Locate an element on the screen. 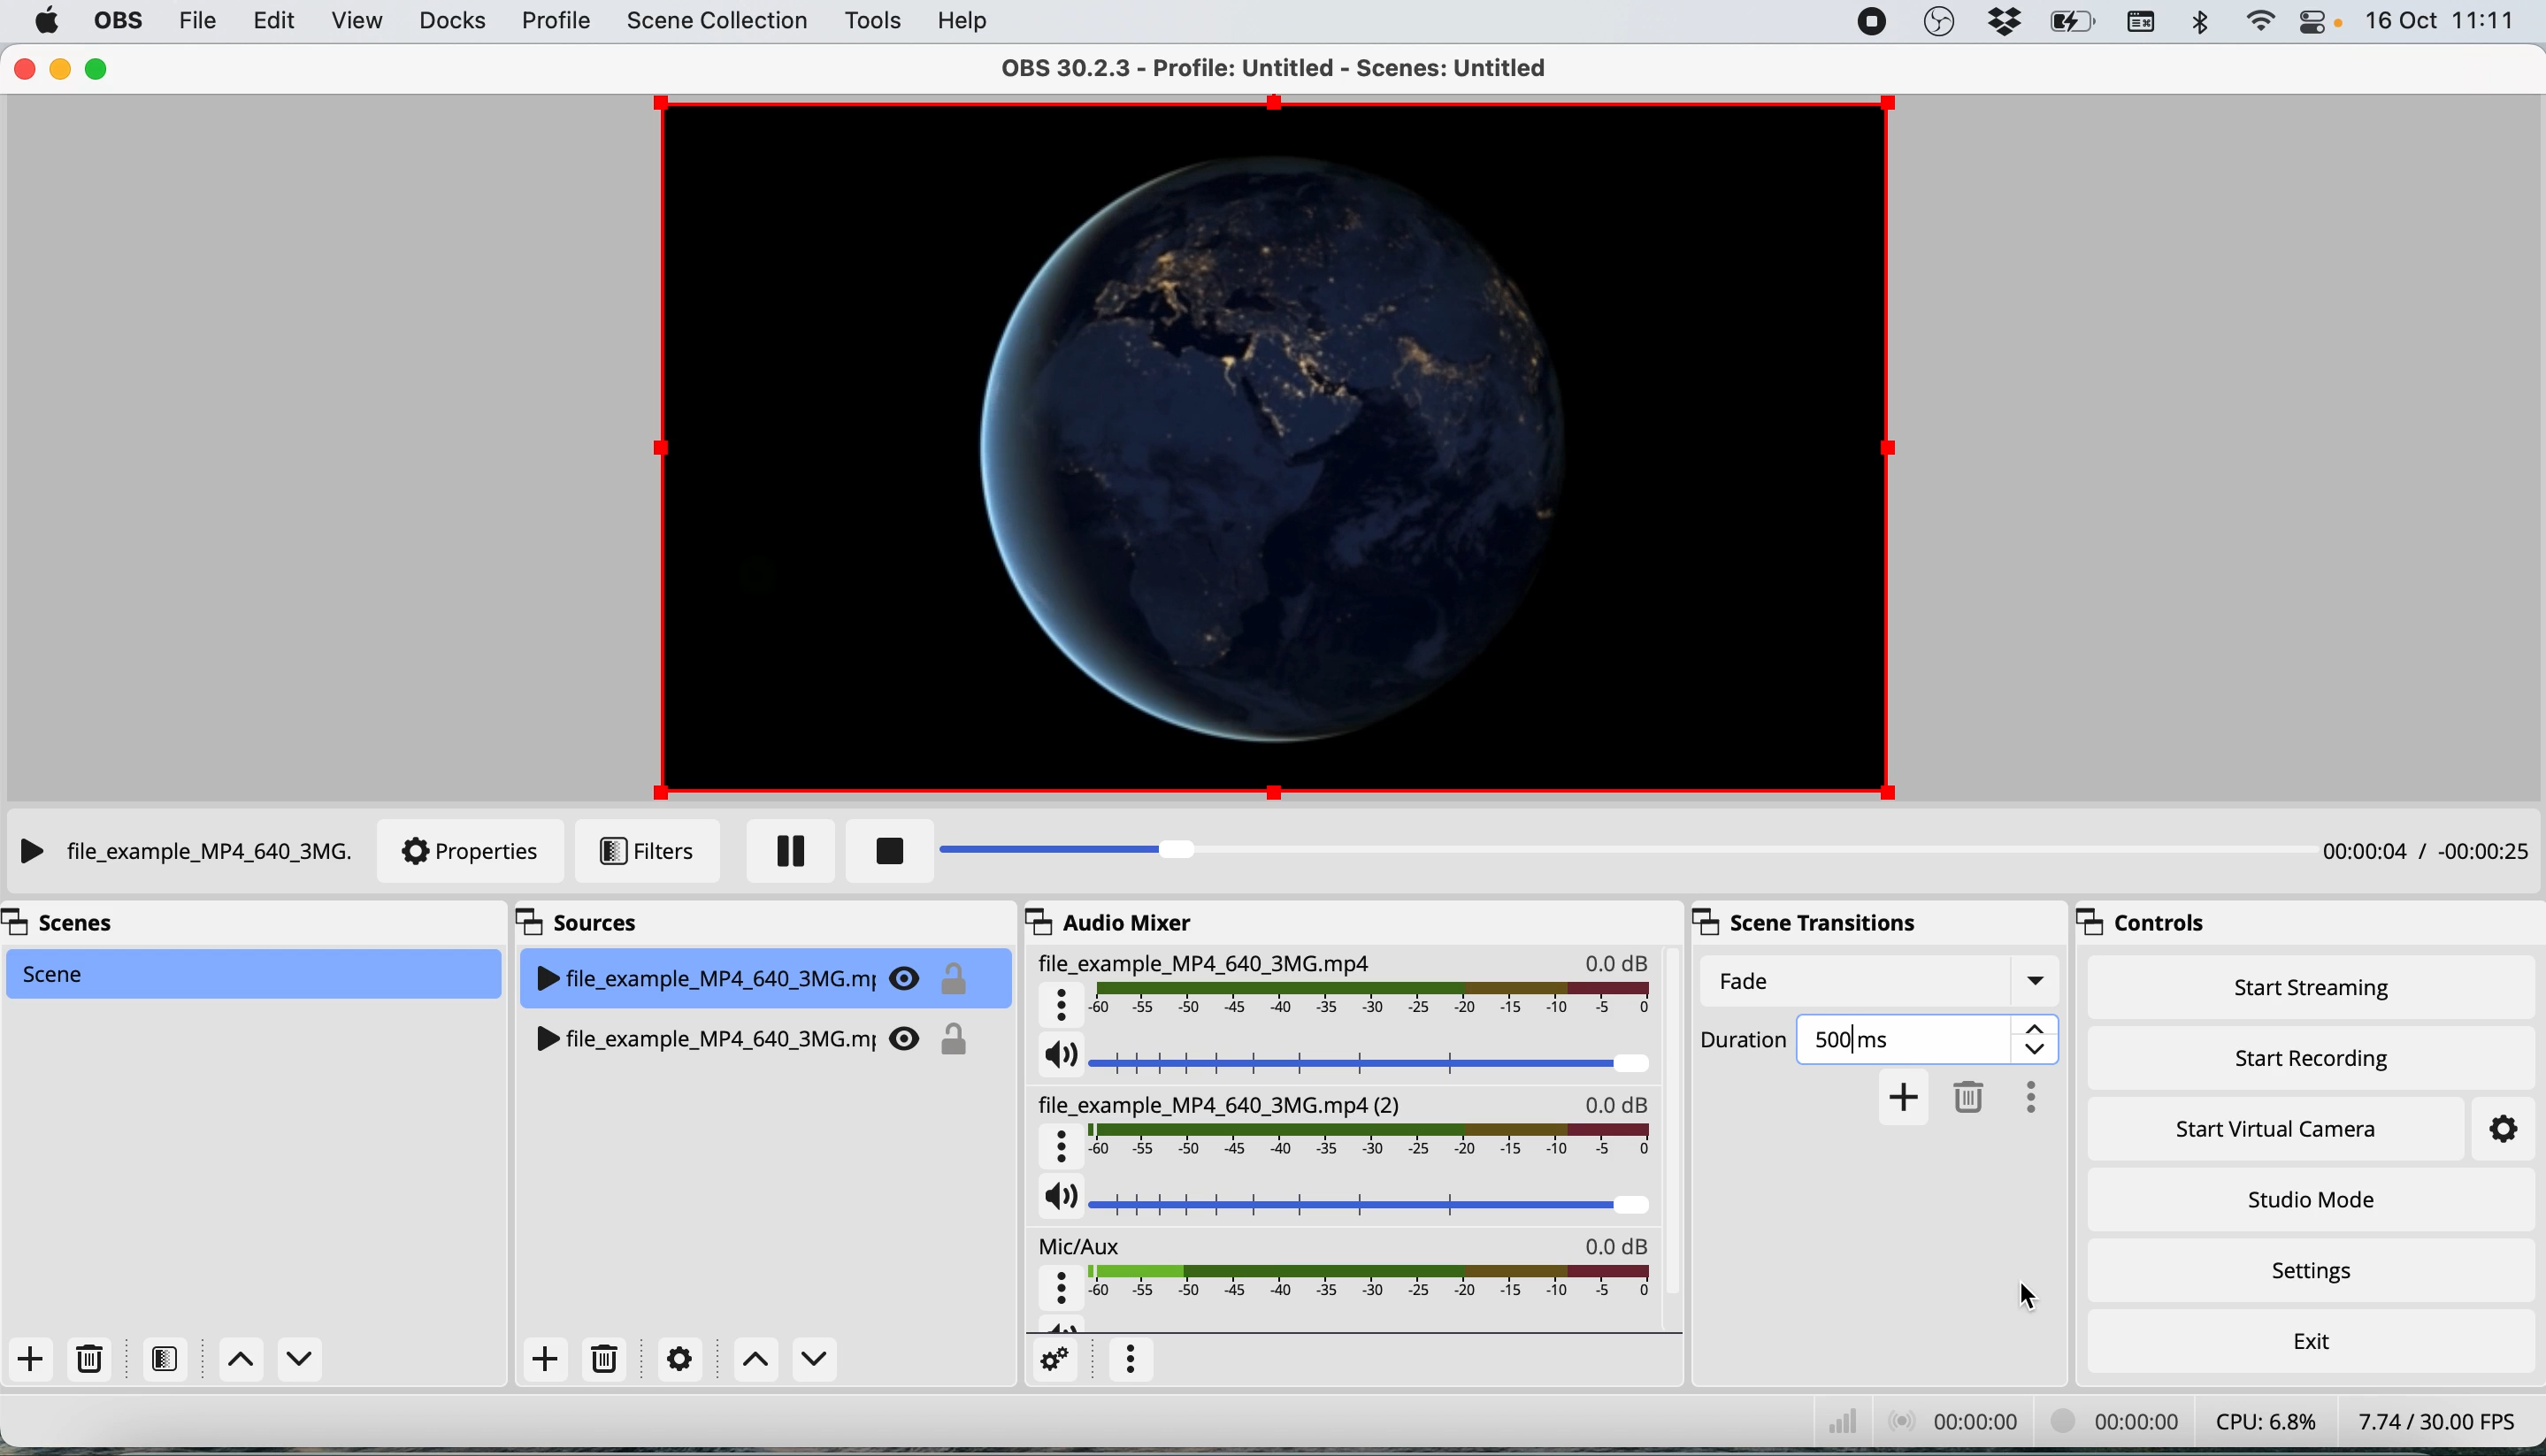 This screenshot has width=2546, height=1456. start streaming is located at coordinates (2321, 991).